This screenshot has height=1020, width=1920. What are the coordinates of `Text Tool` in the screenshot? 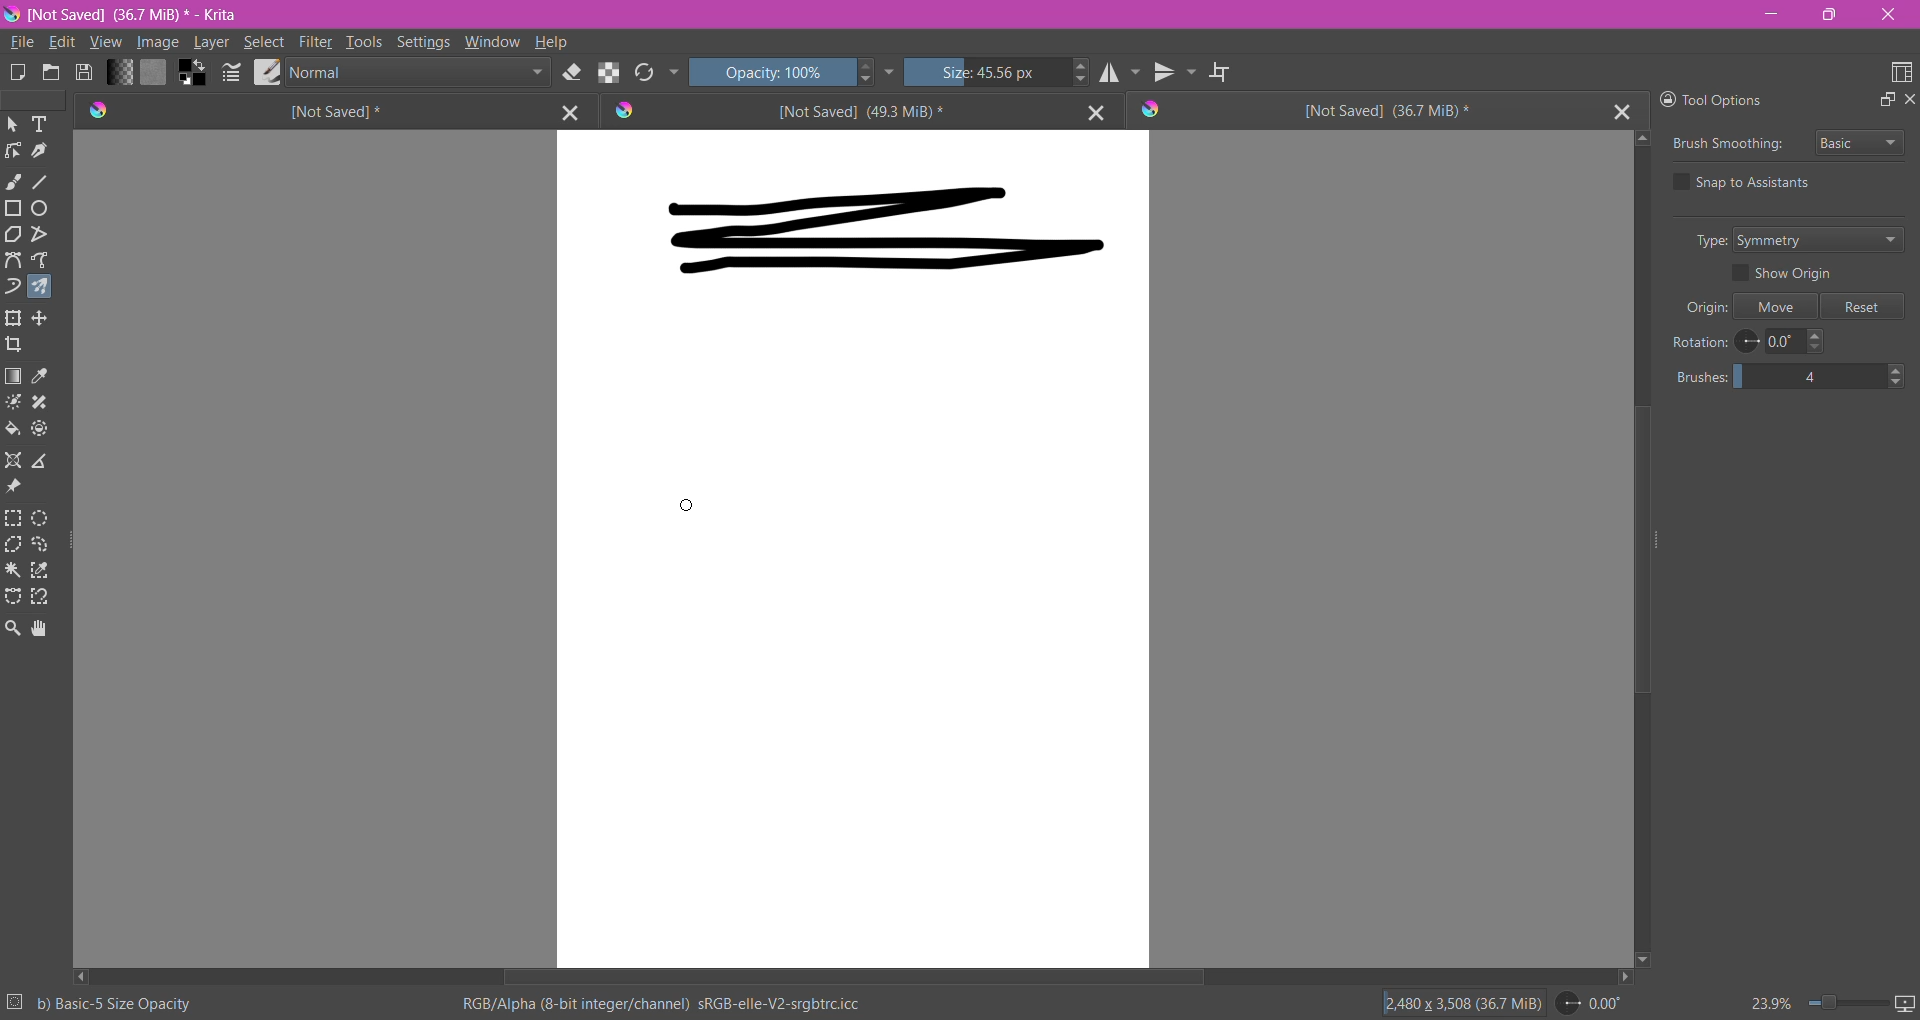 It's located at (40, 125).